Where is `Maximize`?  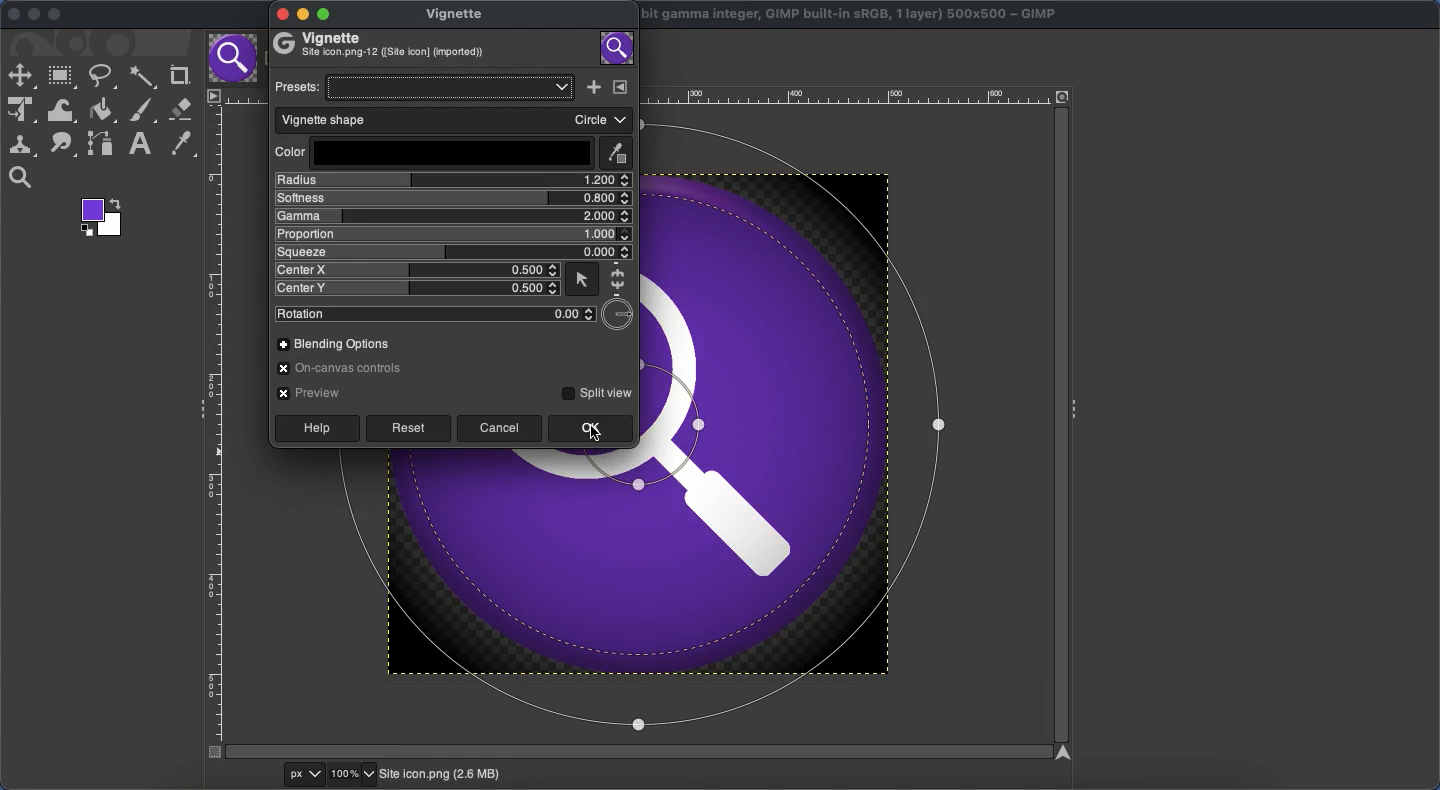
Maximize is located at coordinates (326, 16).